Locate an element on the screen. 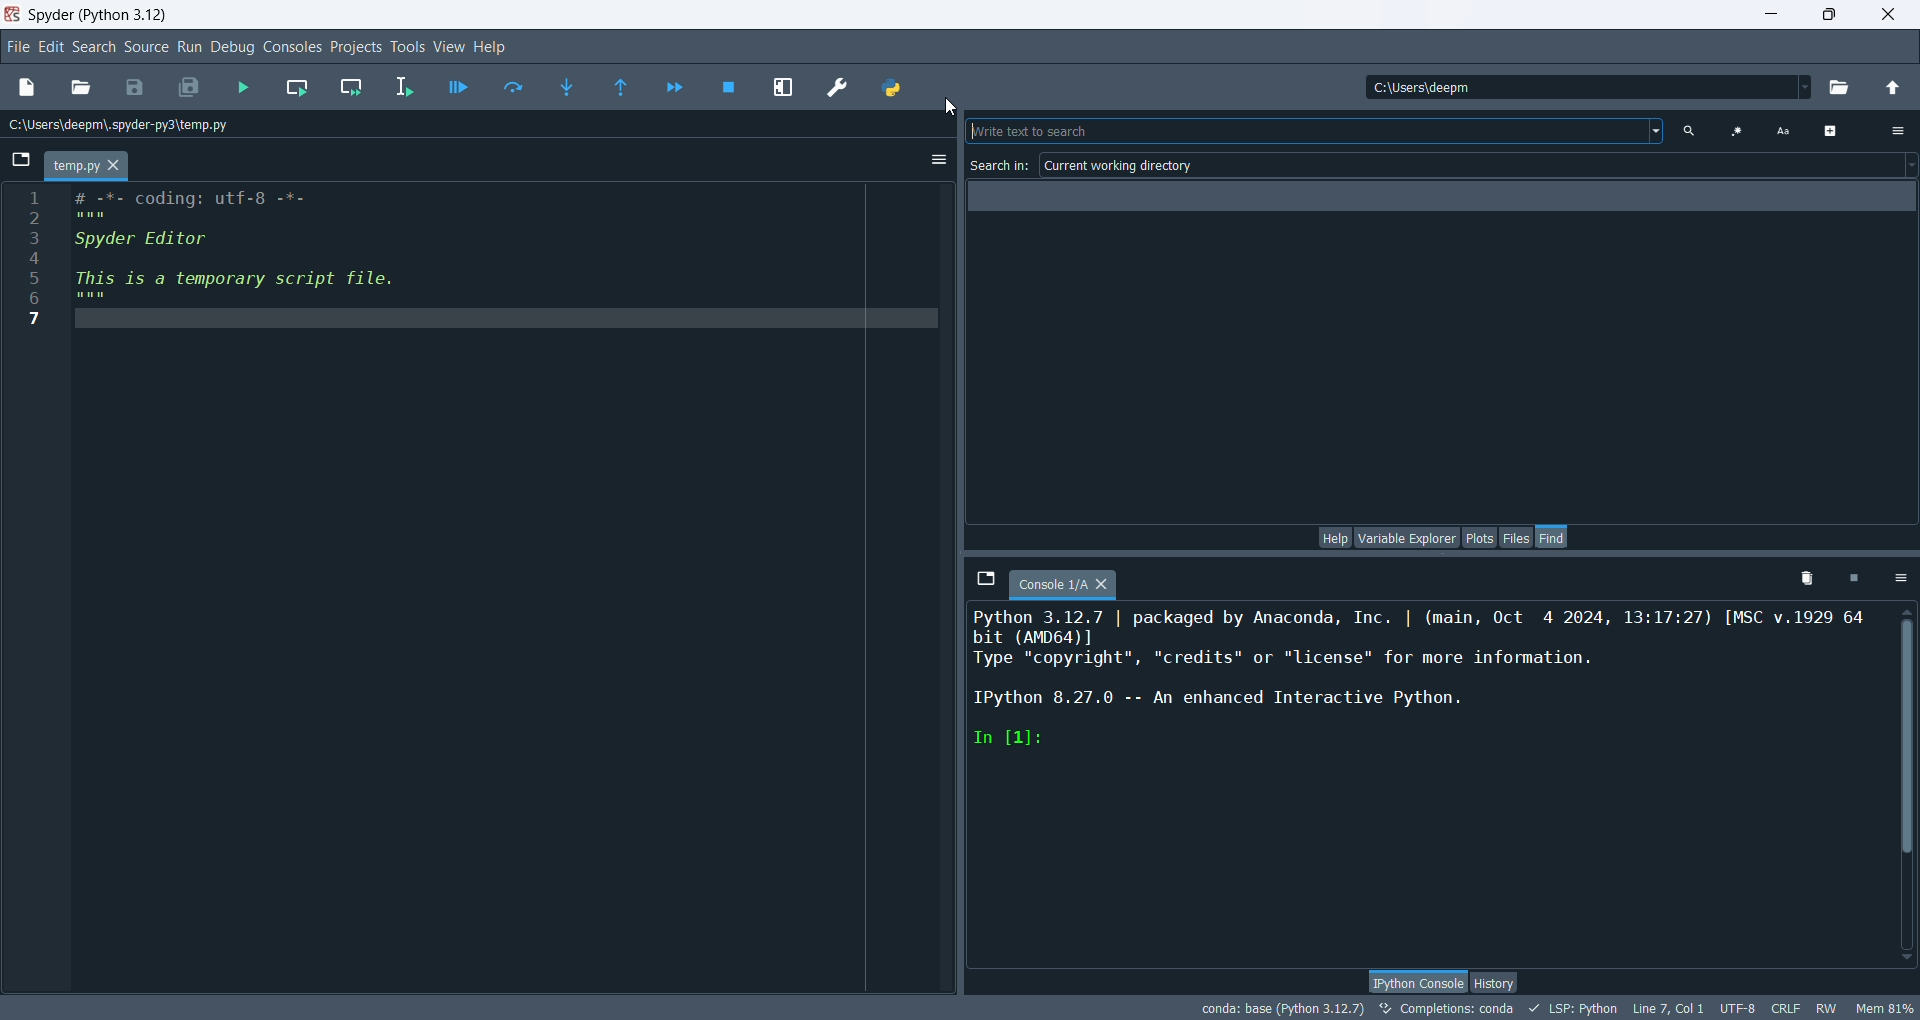  location is located at coordinates (115, 124).